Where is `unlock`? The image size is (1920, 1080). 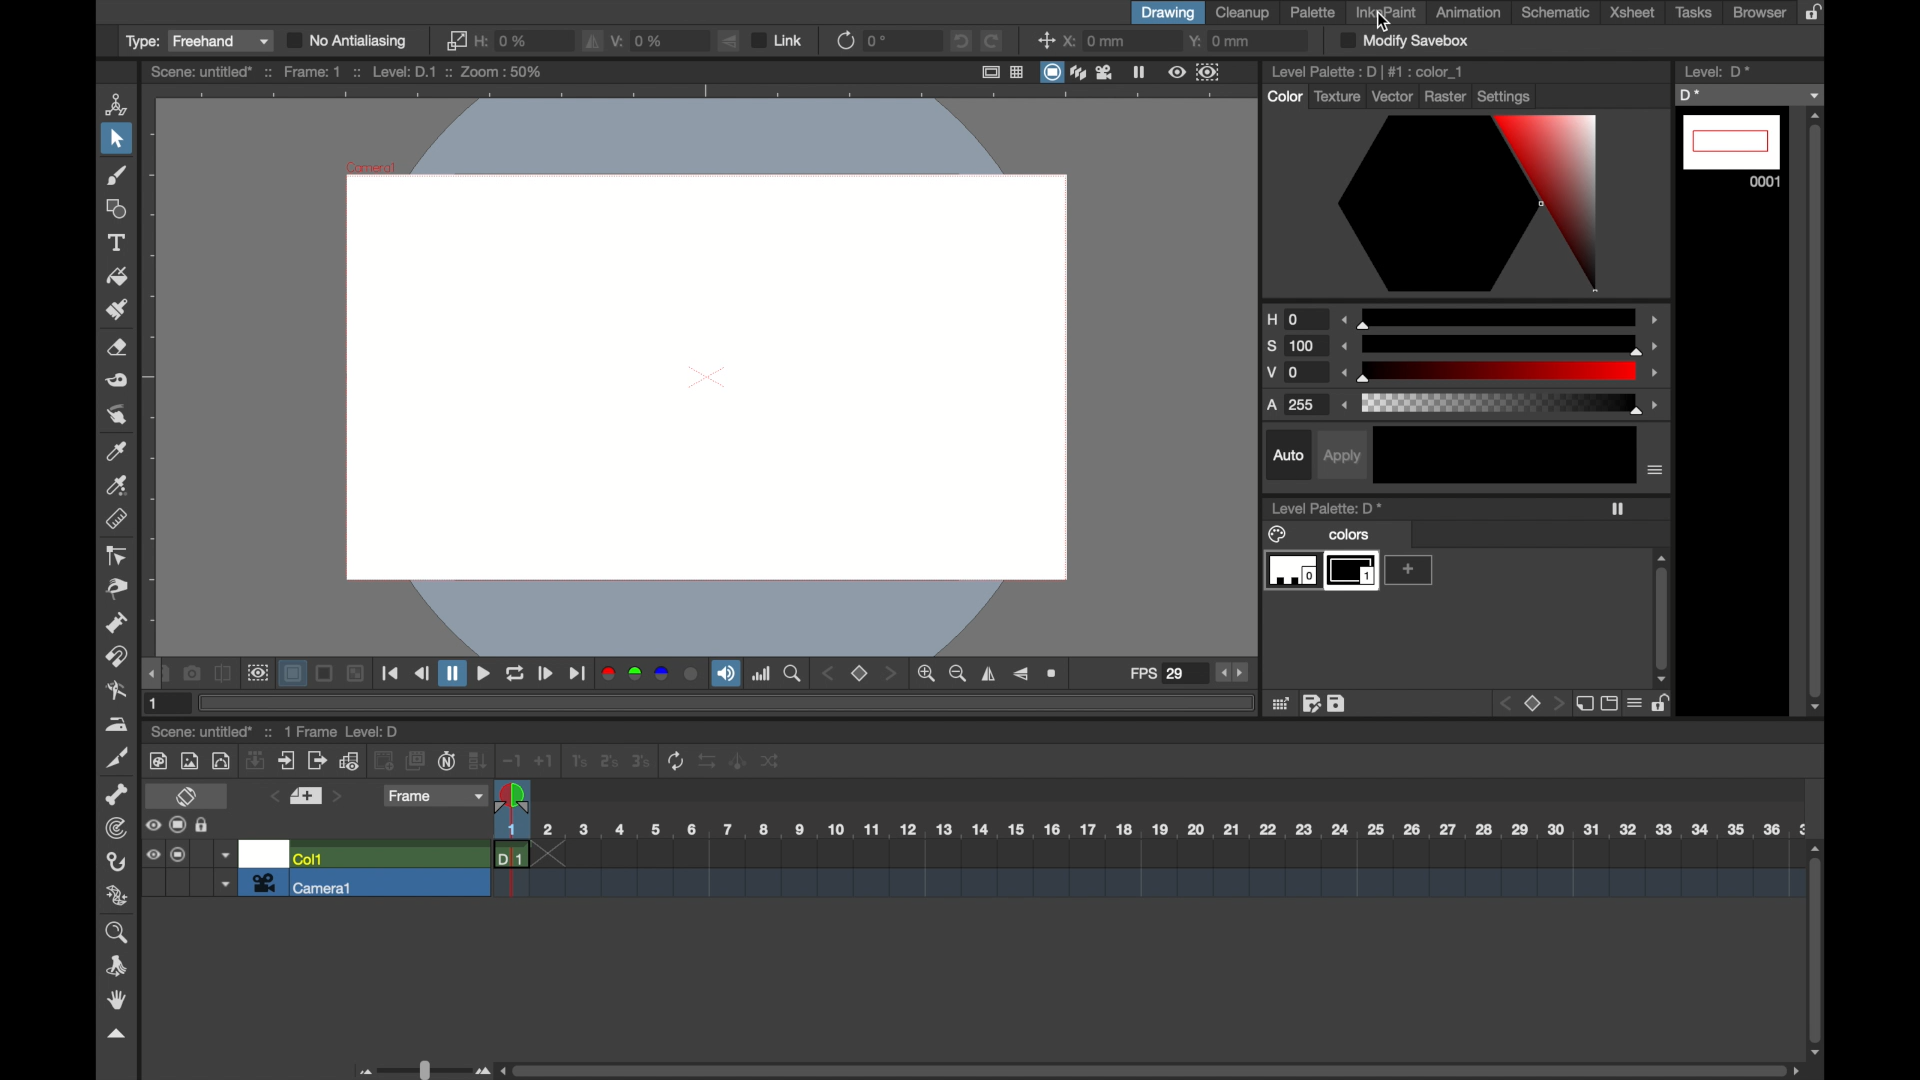 unlock is located at coordinates (1663, 706).